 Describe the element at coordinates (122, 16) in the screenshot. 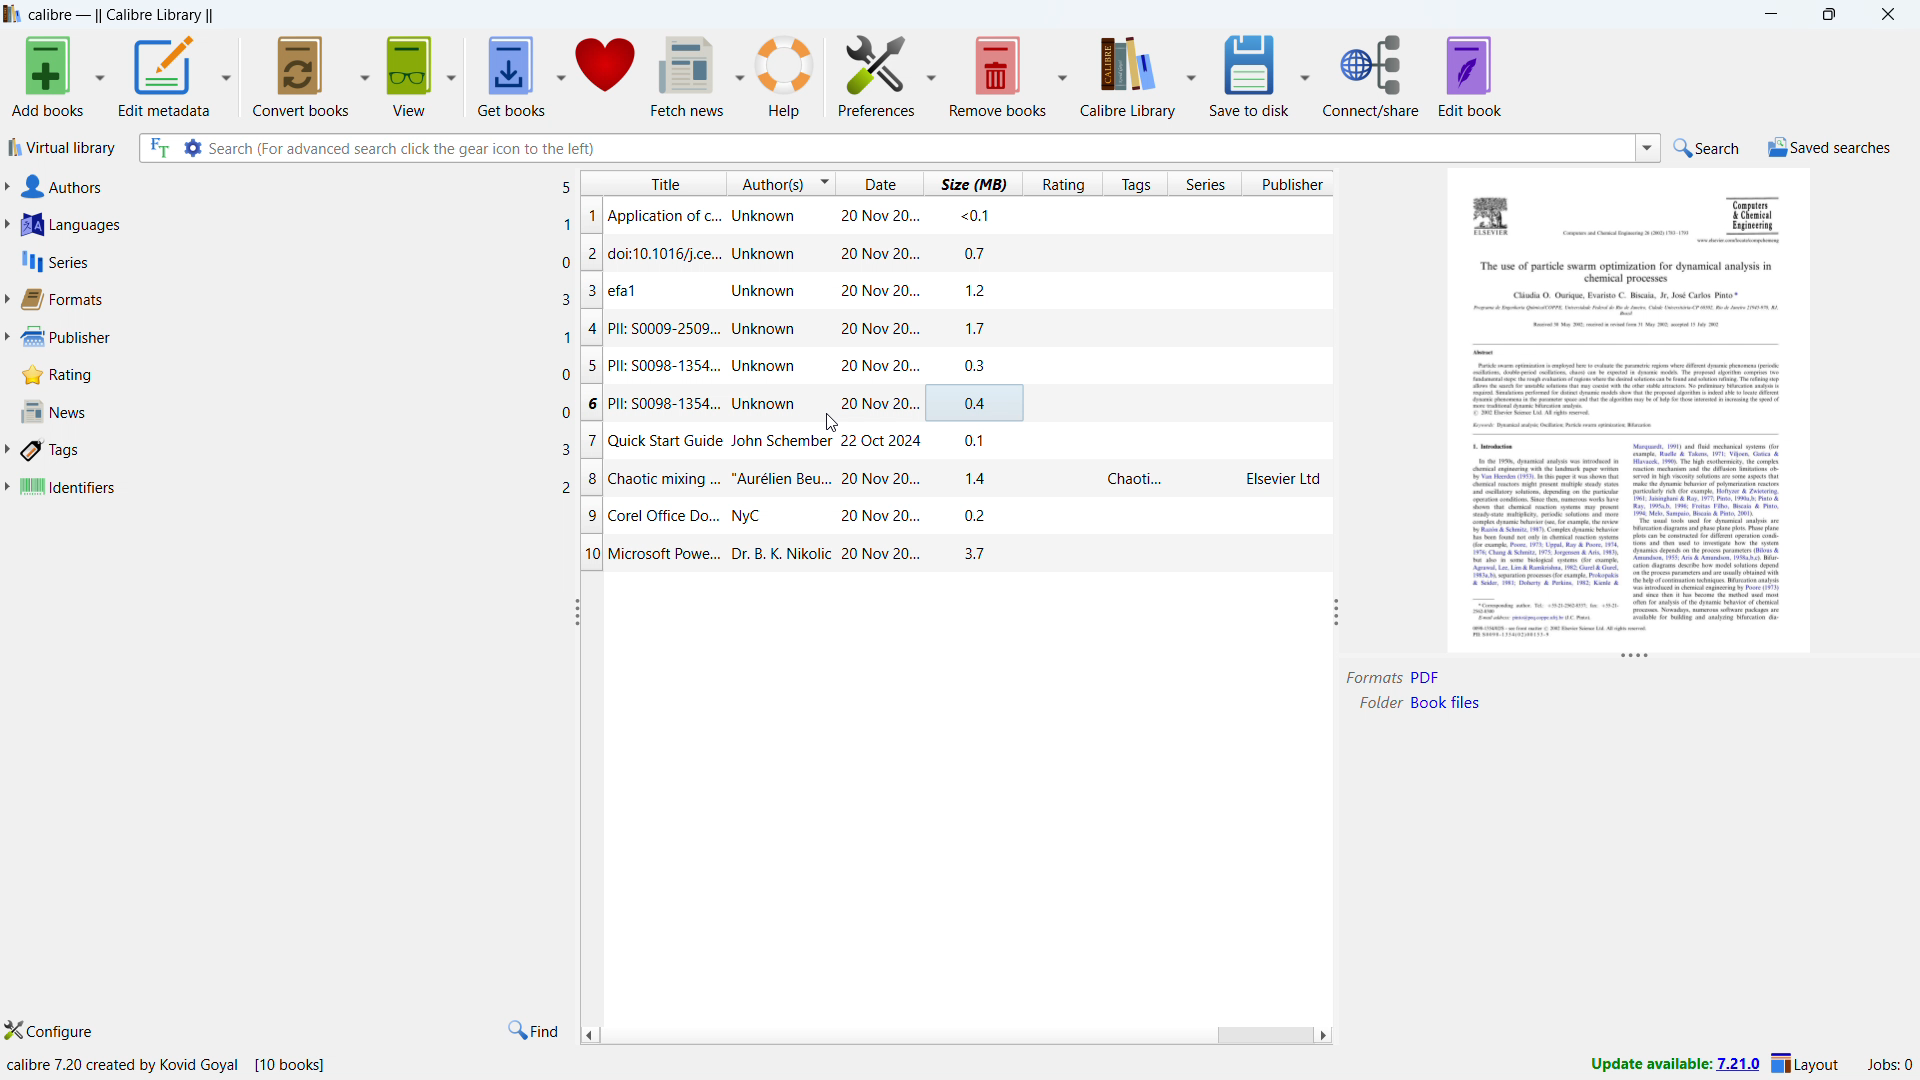

I see `title` at that location.